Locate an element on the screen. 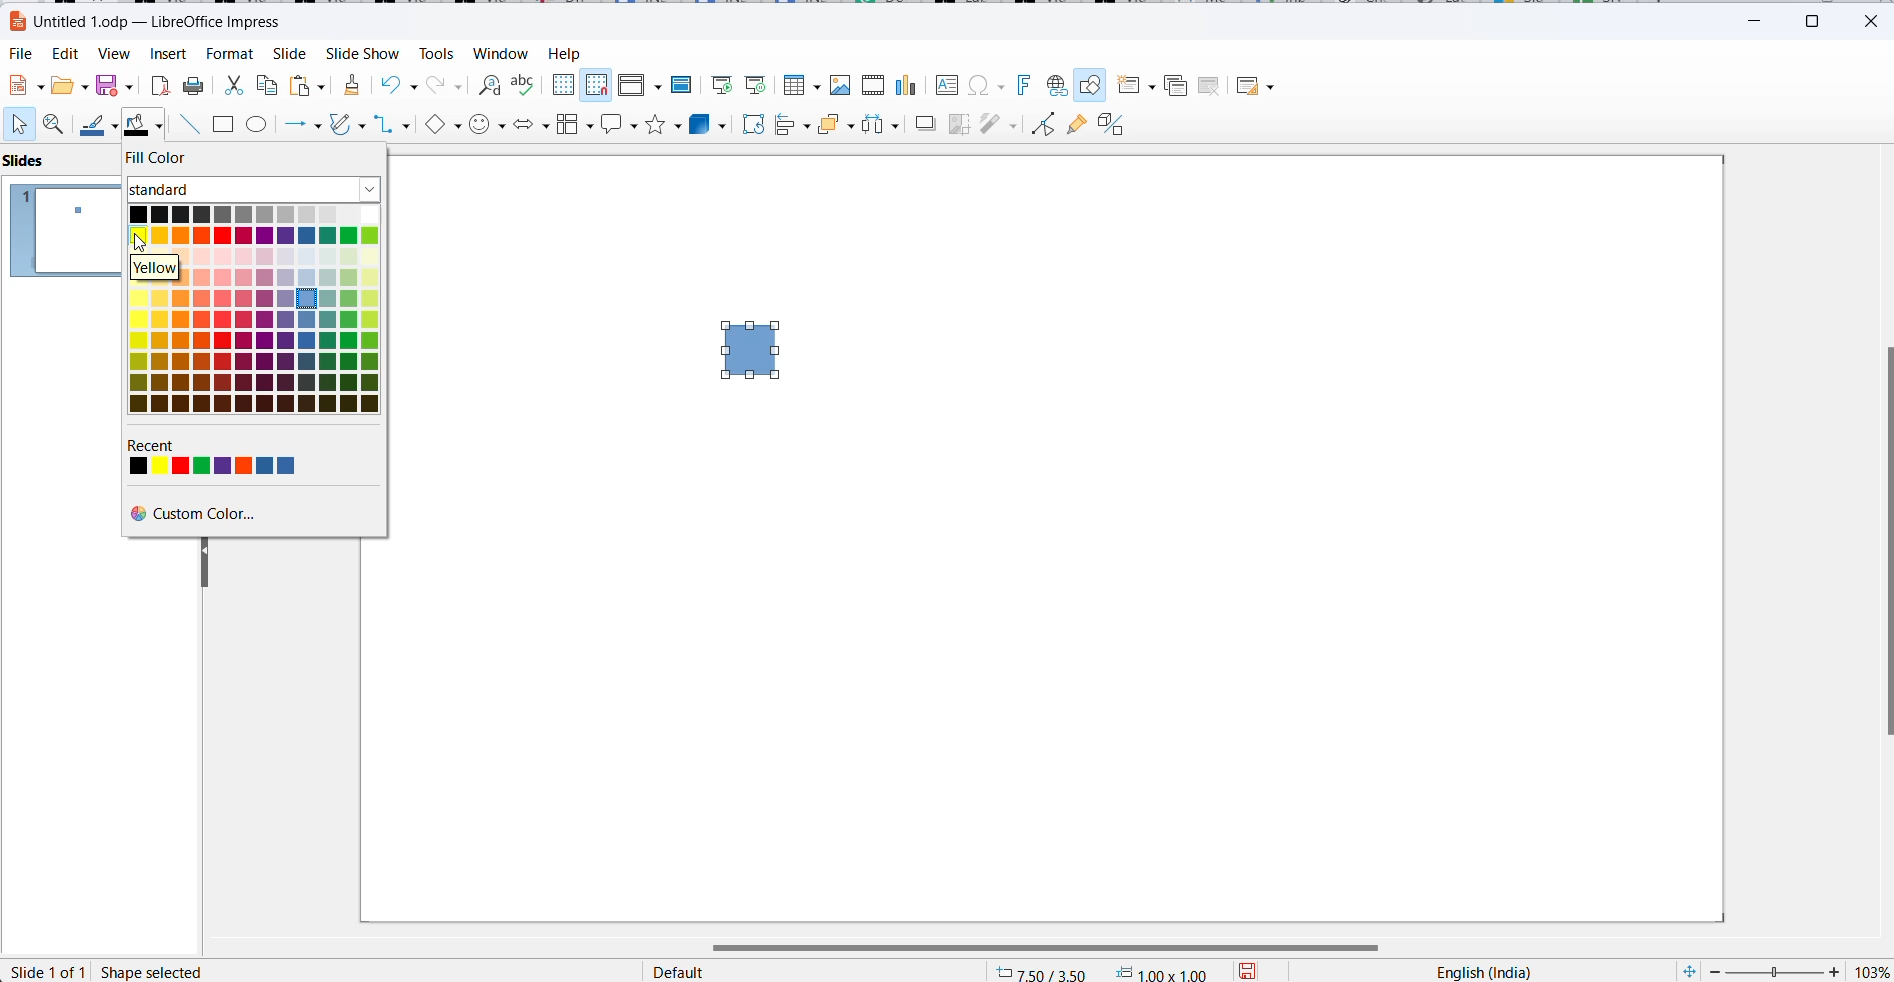 This screenshot has width=1894, height=982. show glue point function is located at coordinates (1075, 126).